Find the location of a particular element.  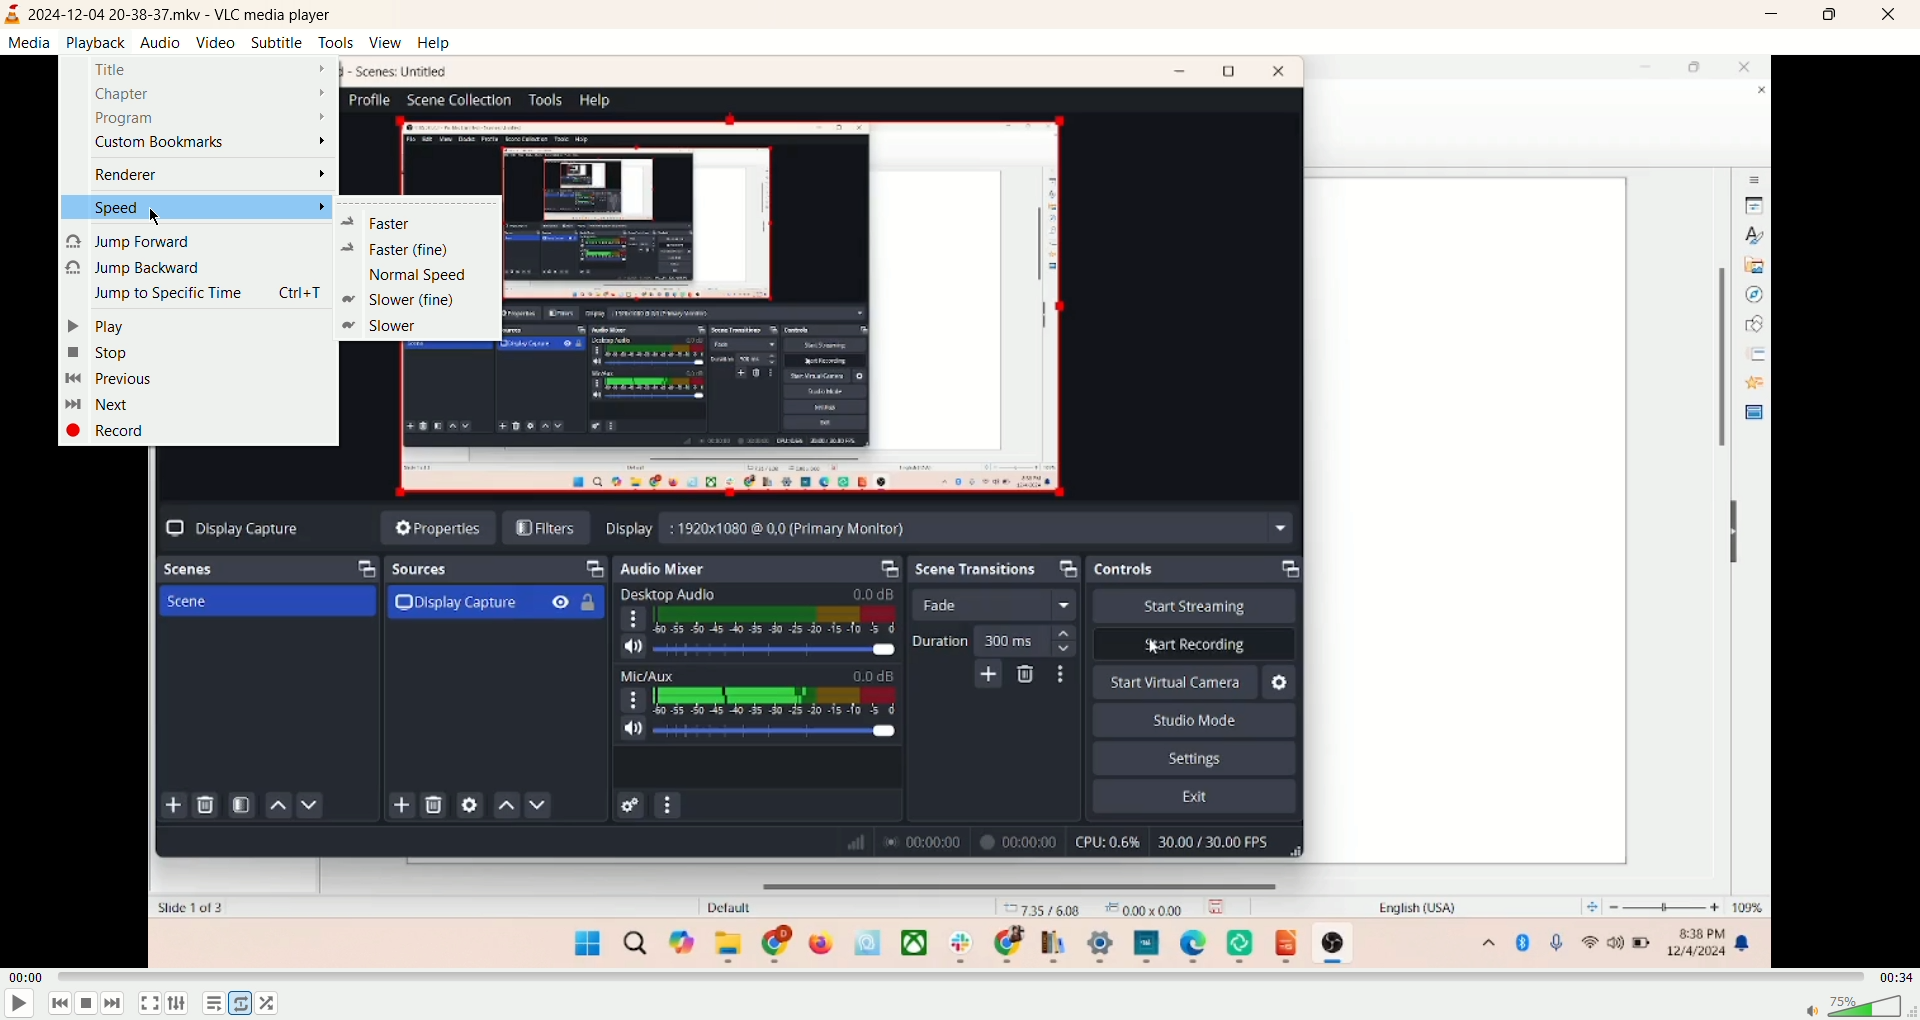

slower (fine) is located at coordinates (407, 299).